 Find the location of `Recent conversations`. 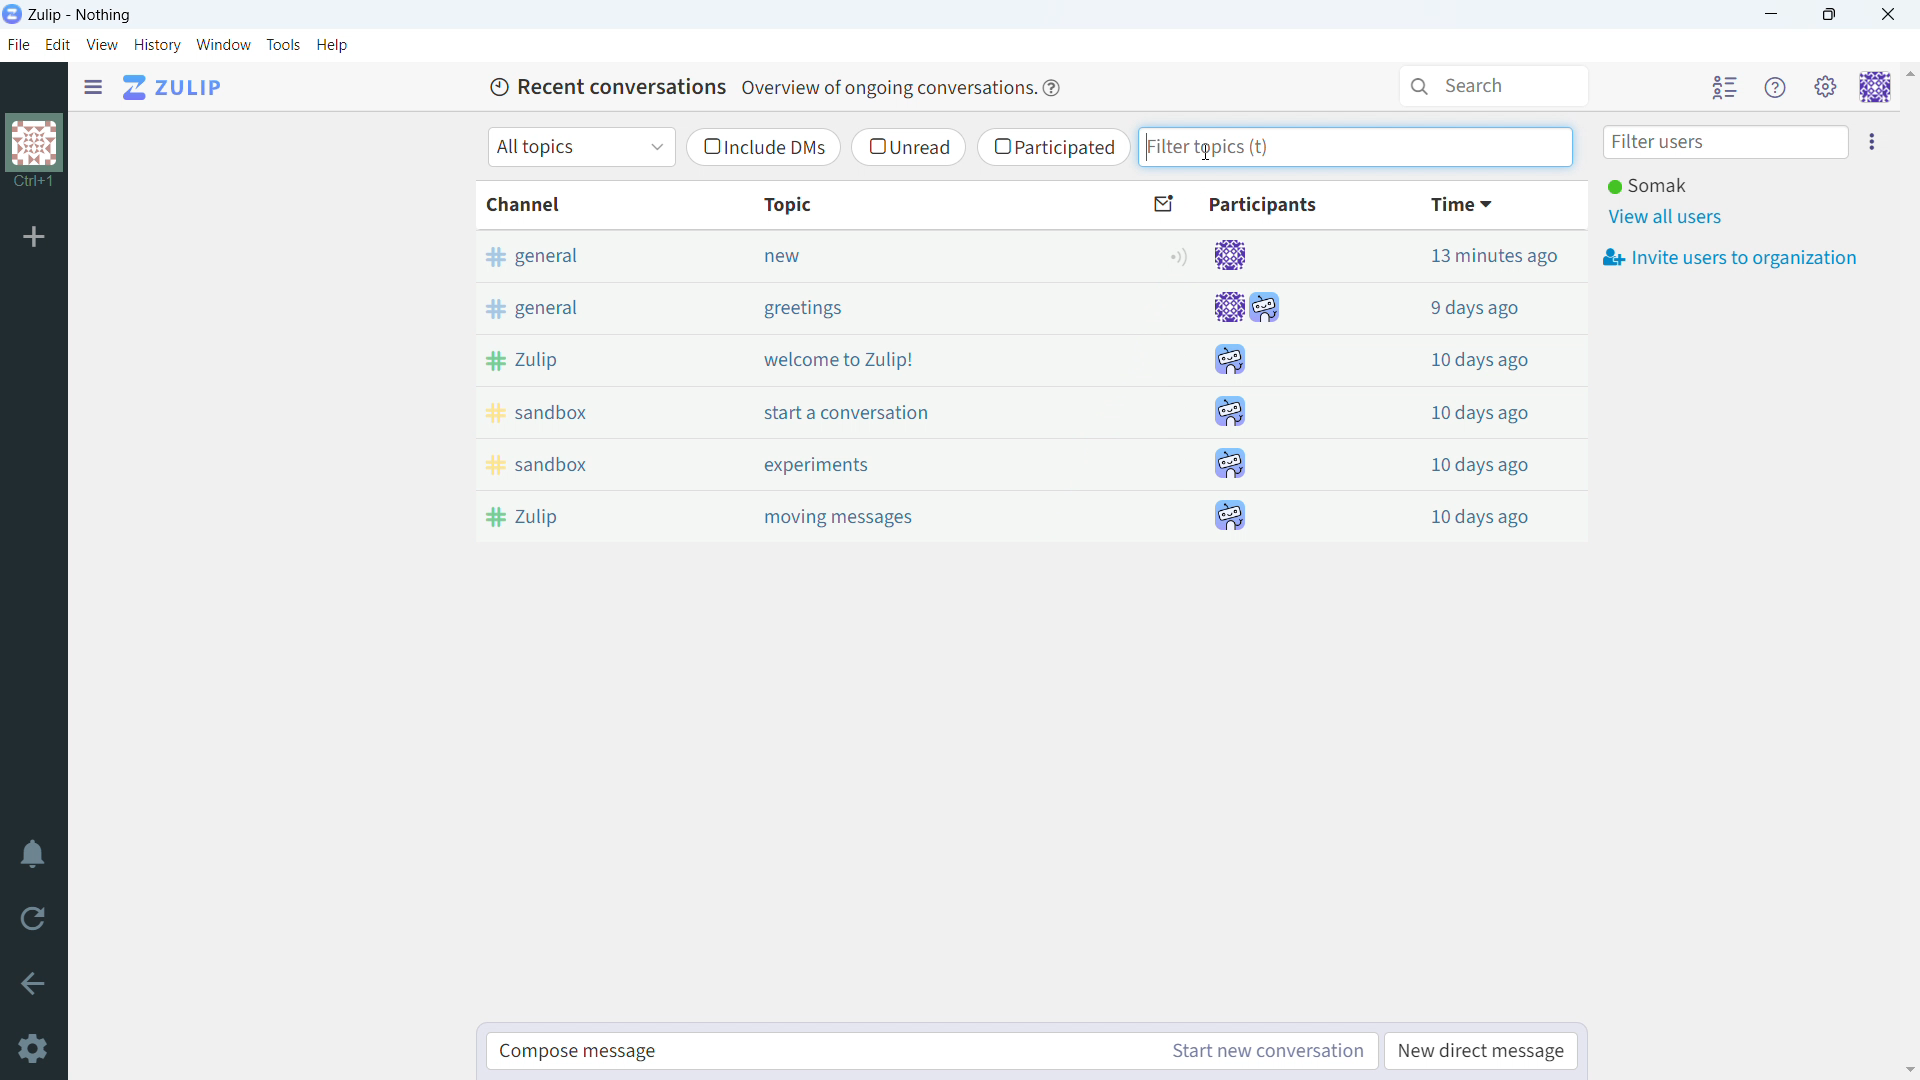

Recent conversations is located at coordinates (605, 85).